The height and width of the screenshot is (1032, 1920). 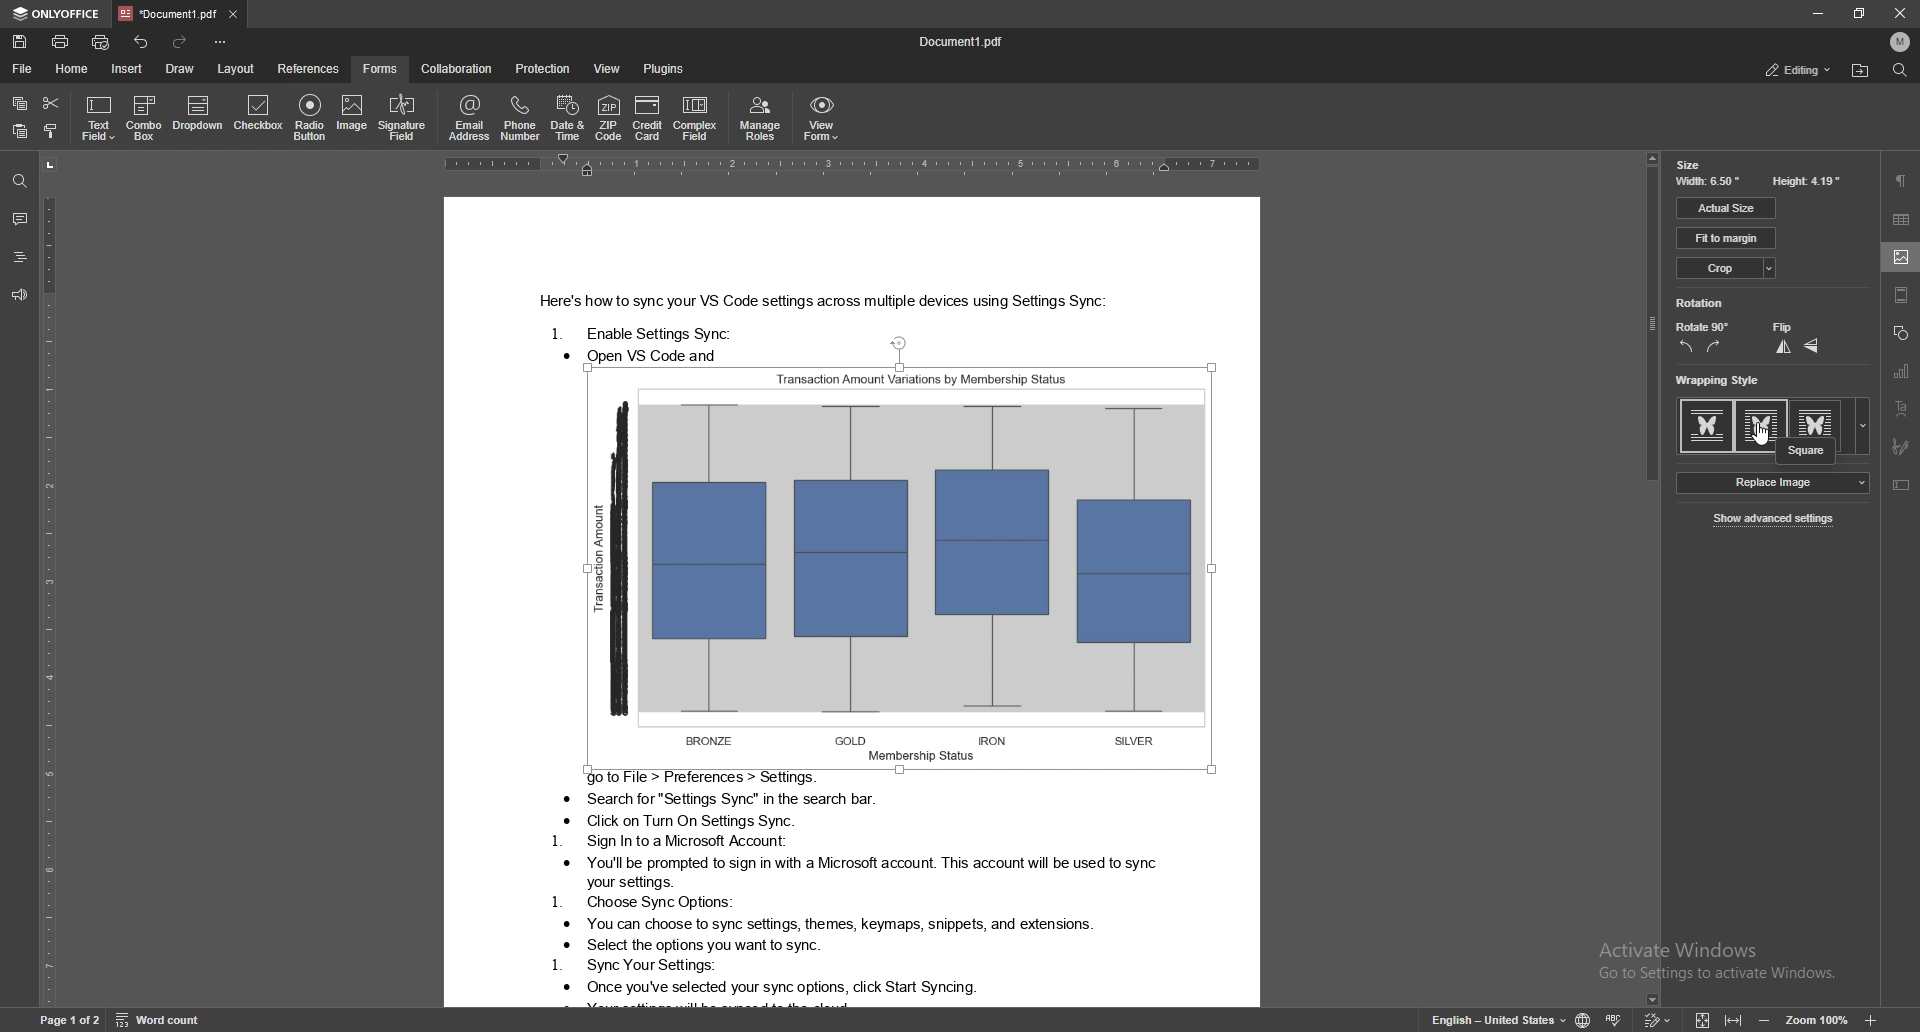 What do you see at coordinates (762, 117) in the screenshot?
I see `manage roles` at bounding box center [762, 117].